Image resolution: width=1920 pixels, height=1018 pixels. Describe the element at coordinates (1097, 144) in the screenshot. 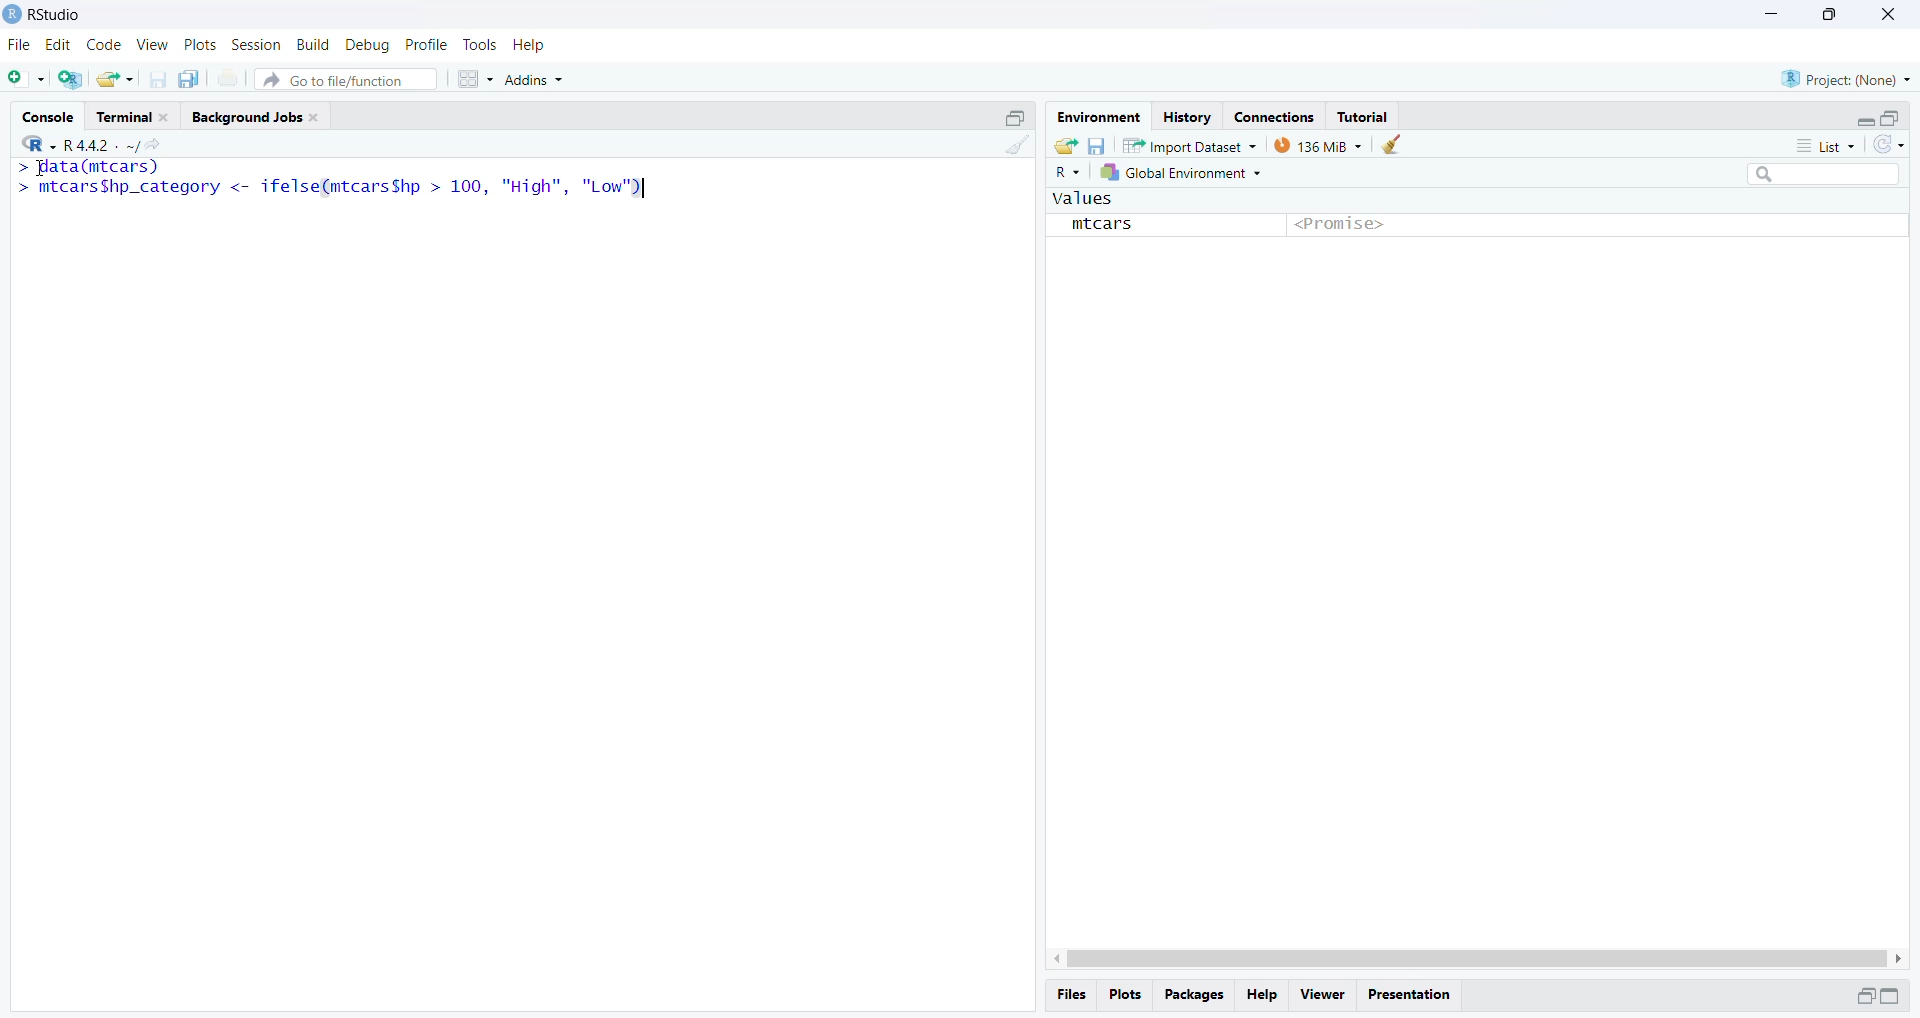

I see `Save workspace as` at that location.